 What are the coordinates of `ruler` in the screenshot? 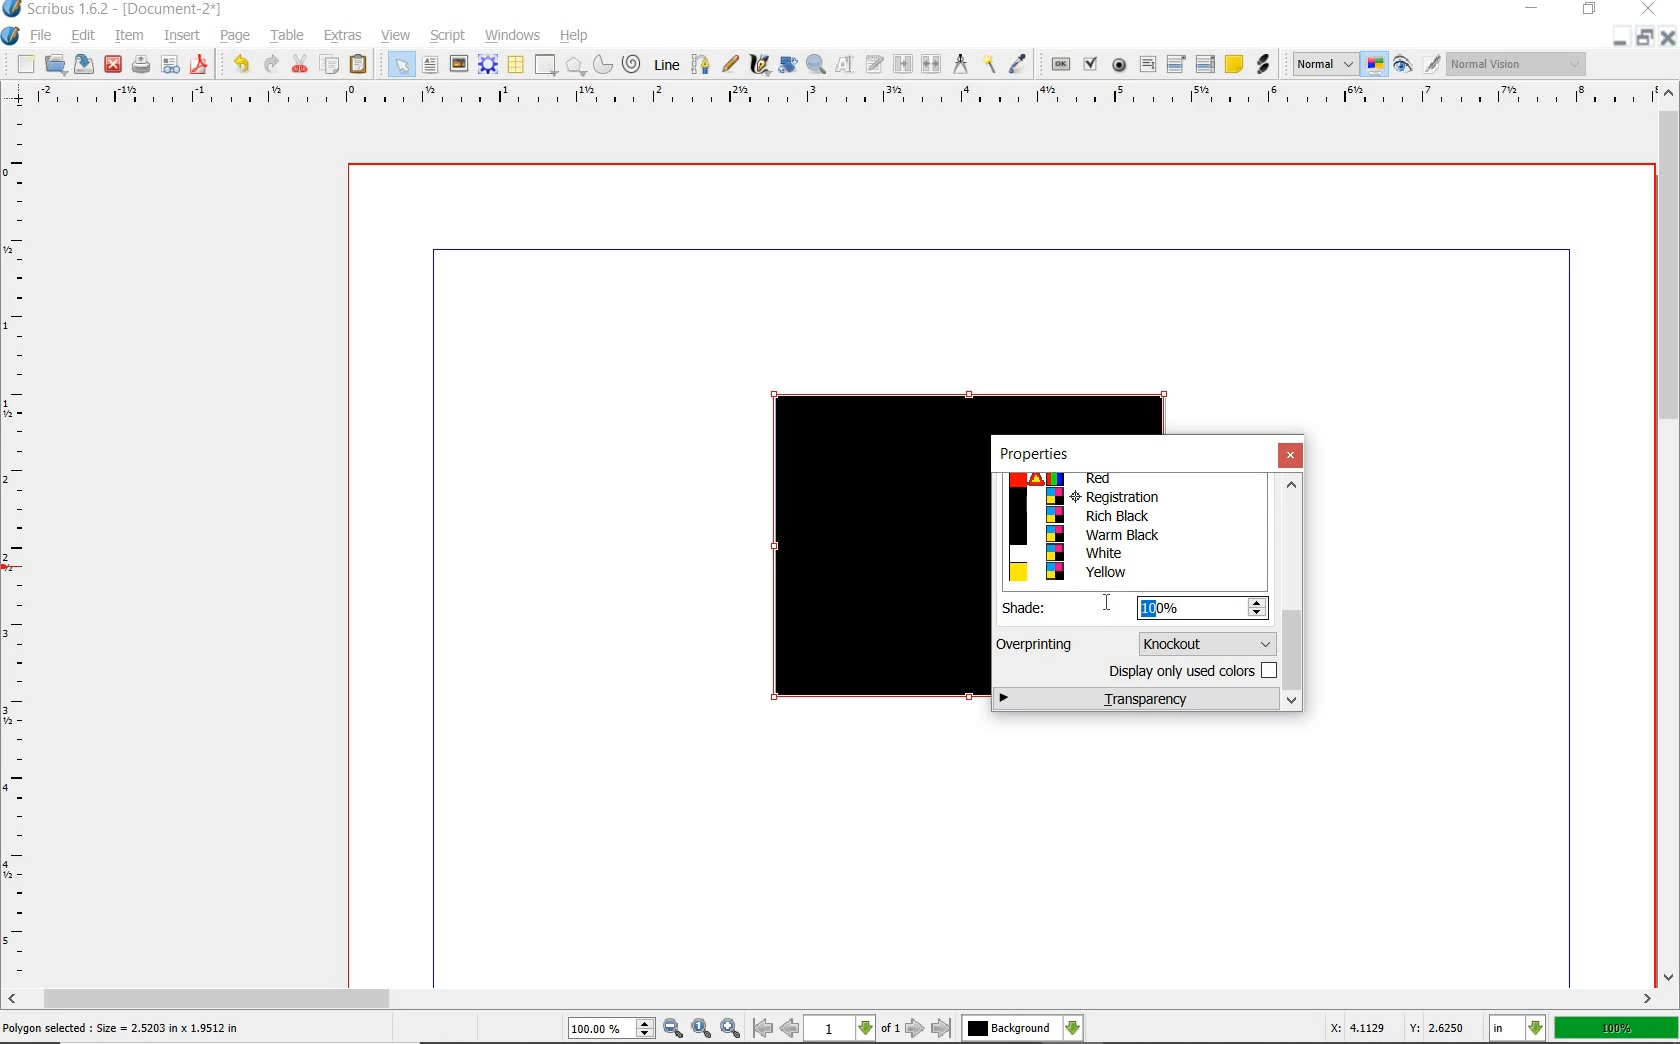 It's located at (837, 97).